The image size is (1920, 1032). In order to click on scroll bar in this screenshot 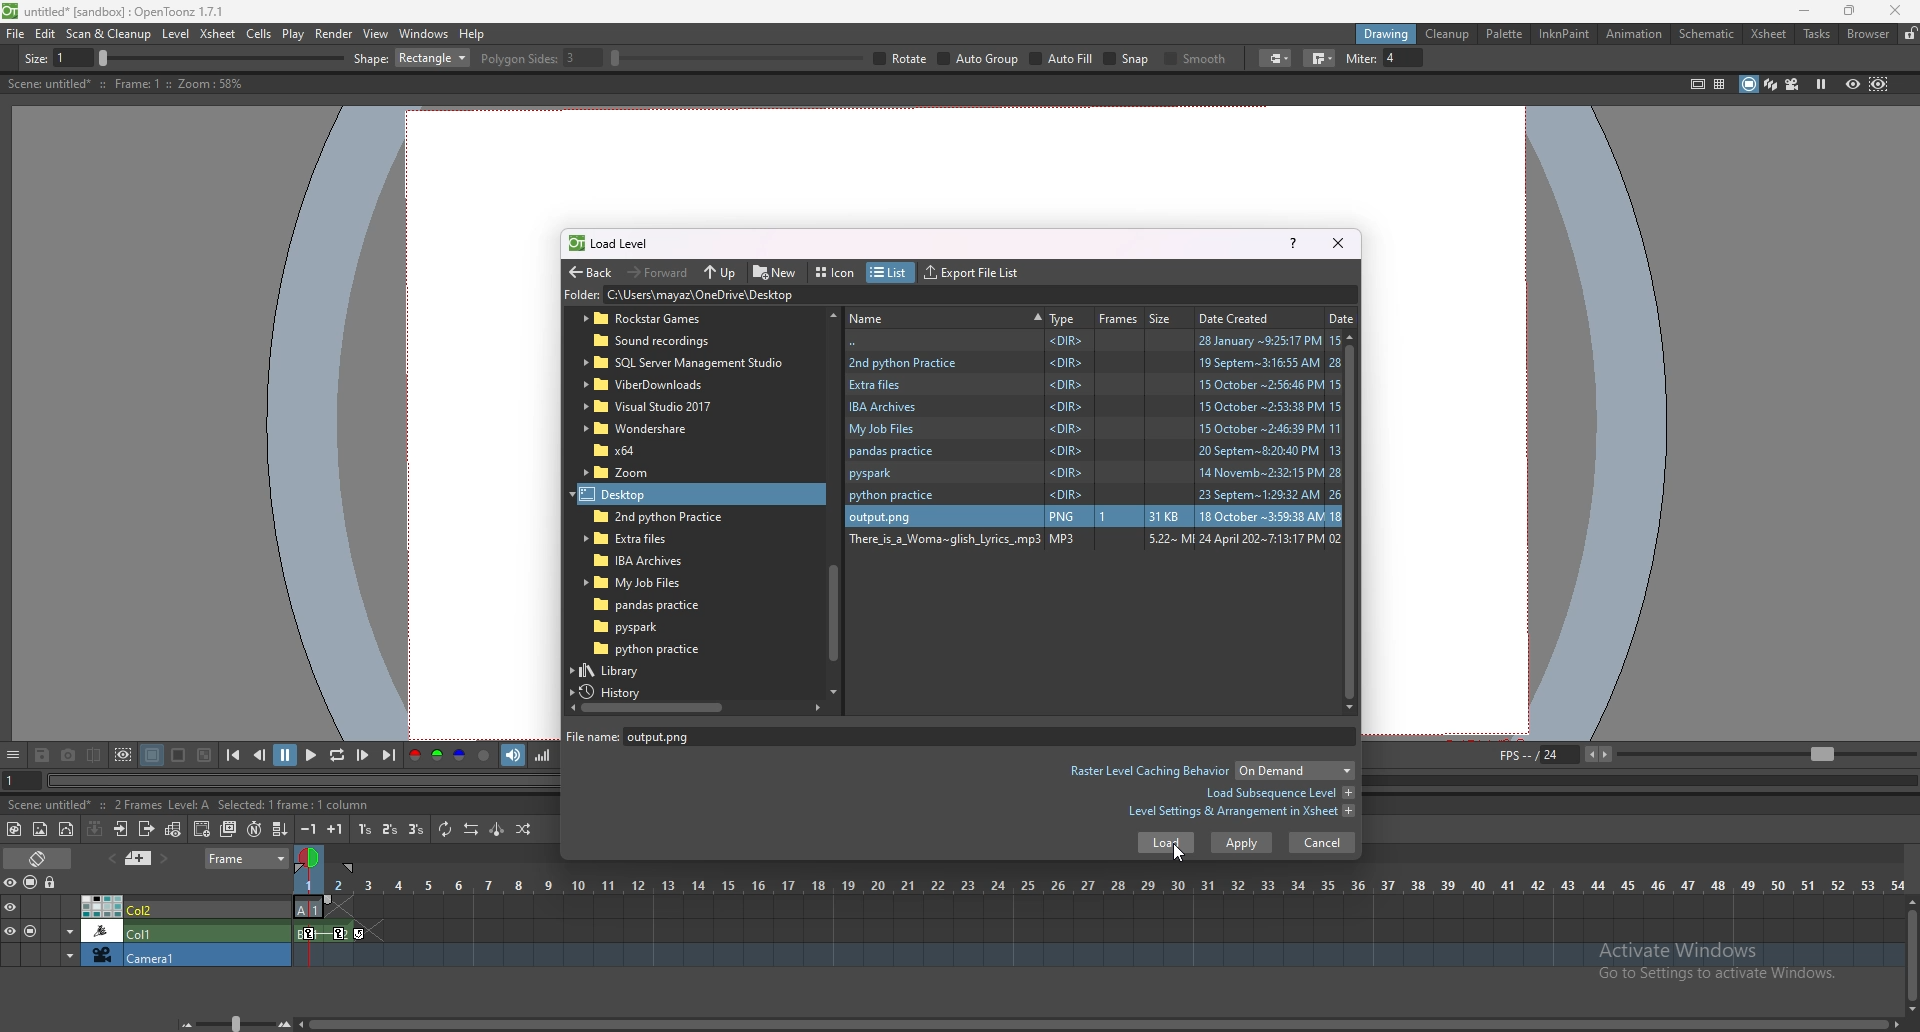, I will do `click(695, 707)`.